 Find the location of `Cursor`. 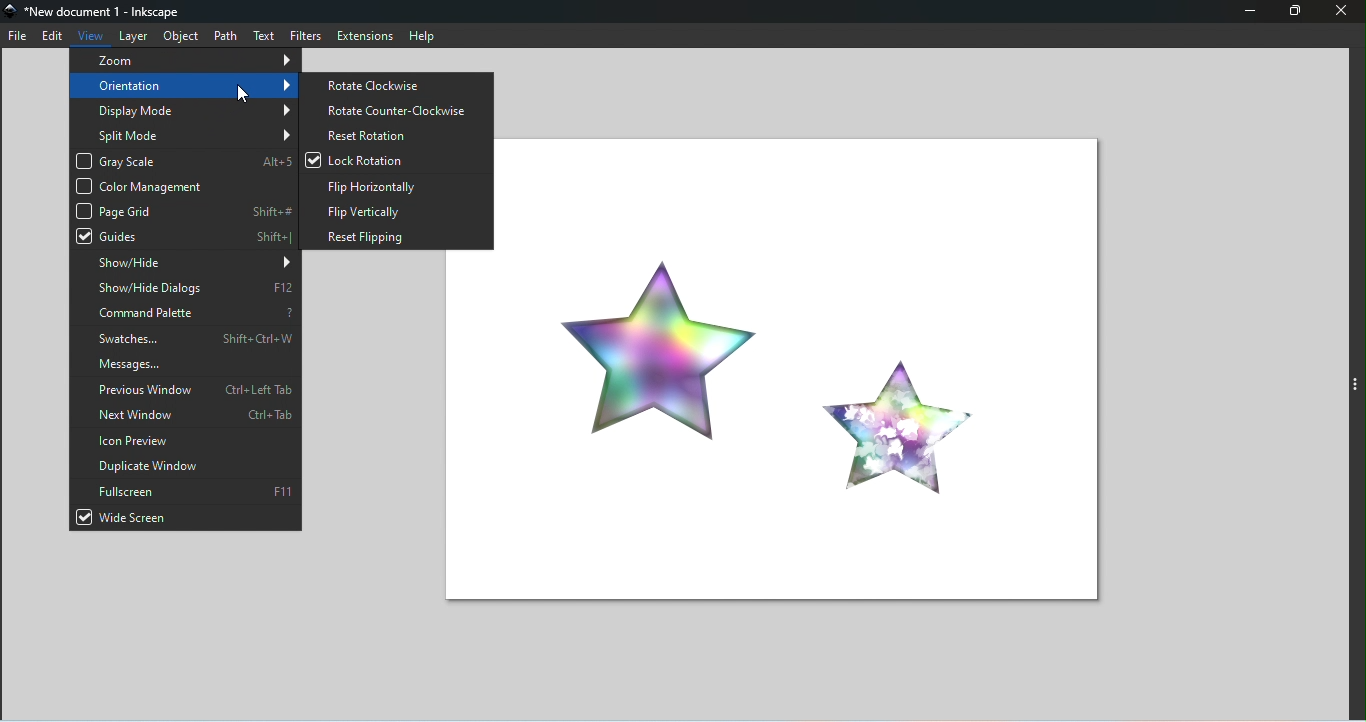

Cursor is located at coordinates (241, 95).